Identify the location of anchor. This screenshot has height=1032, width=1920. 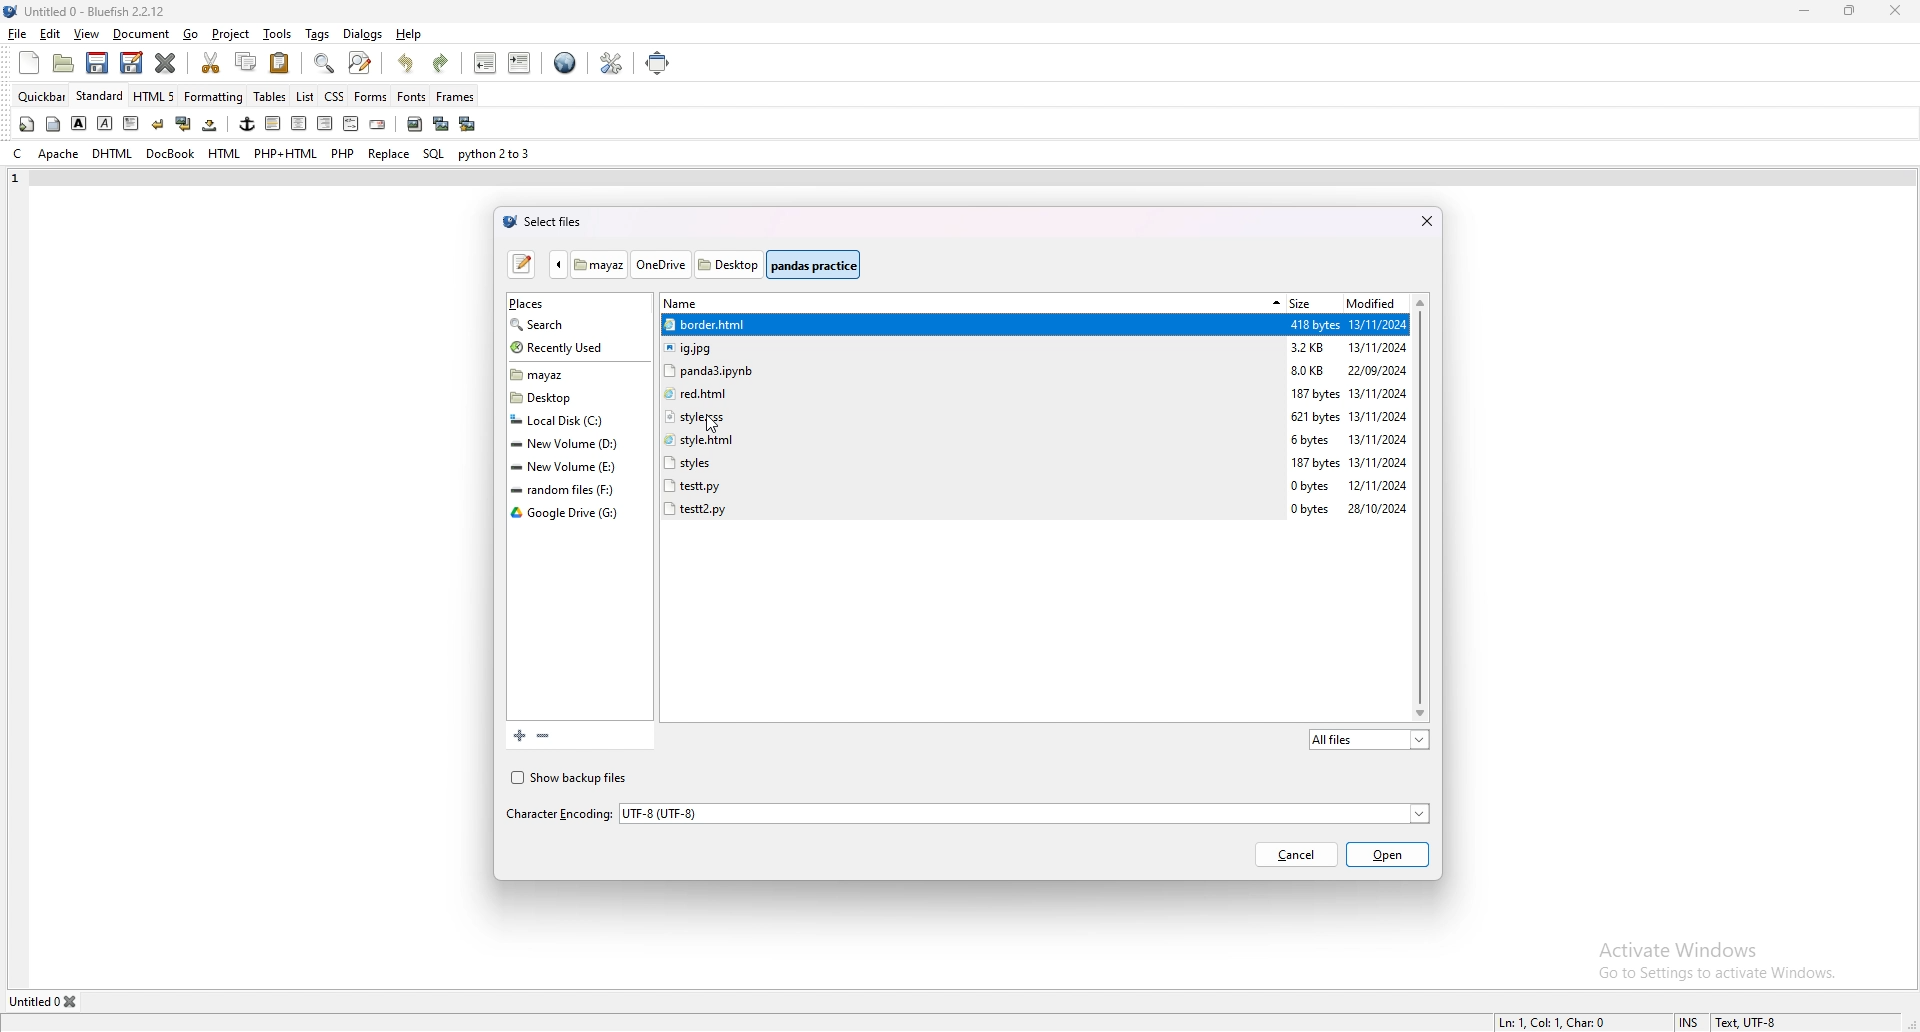
(247, 124).